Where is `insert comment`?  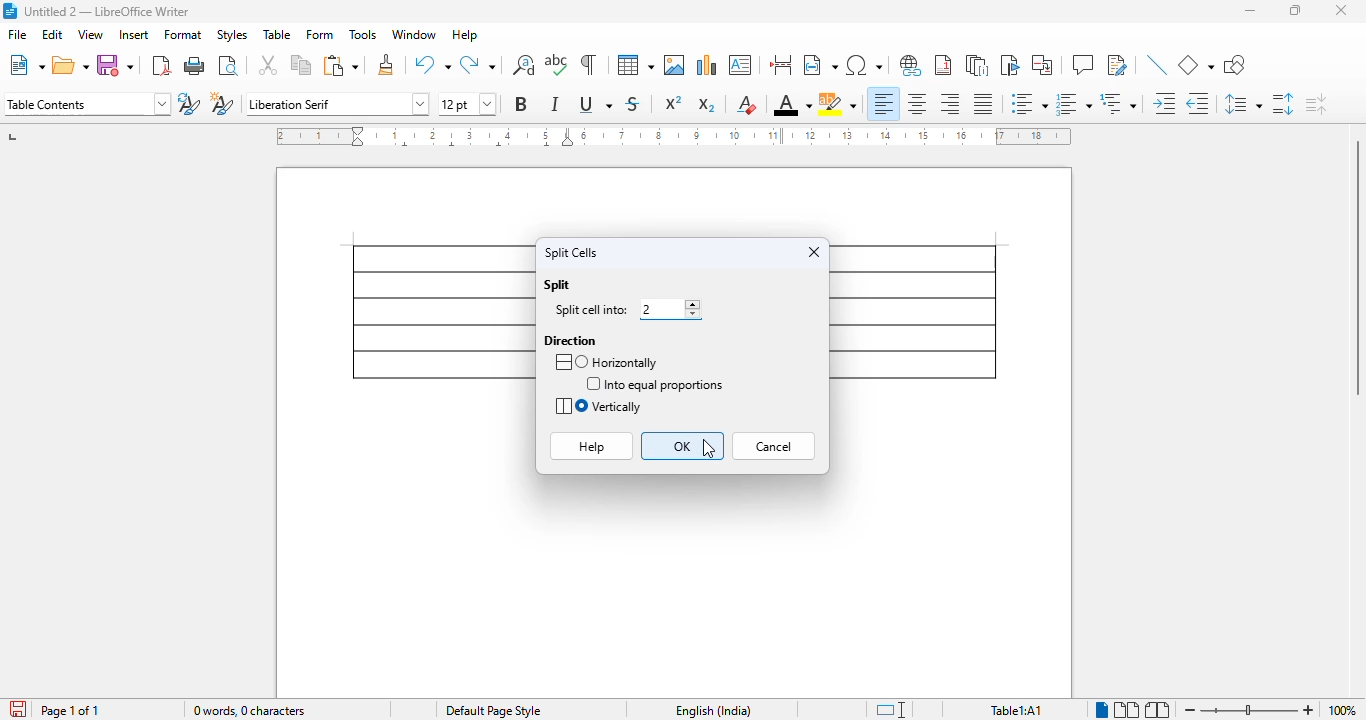 insert comment is located at coordinates (1083, 65).